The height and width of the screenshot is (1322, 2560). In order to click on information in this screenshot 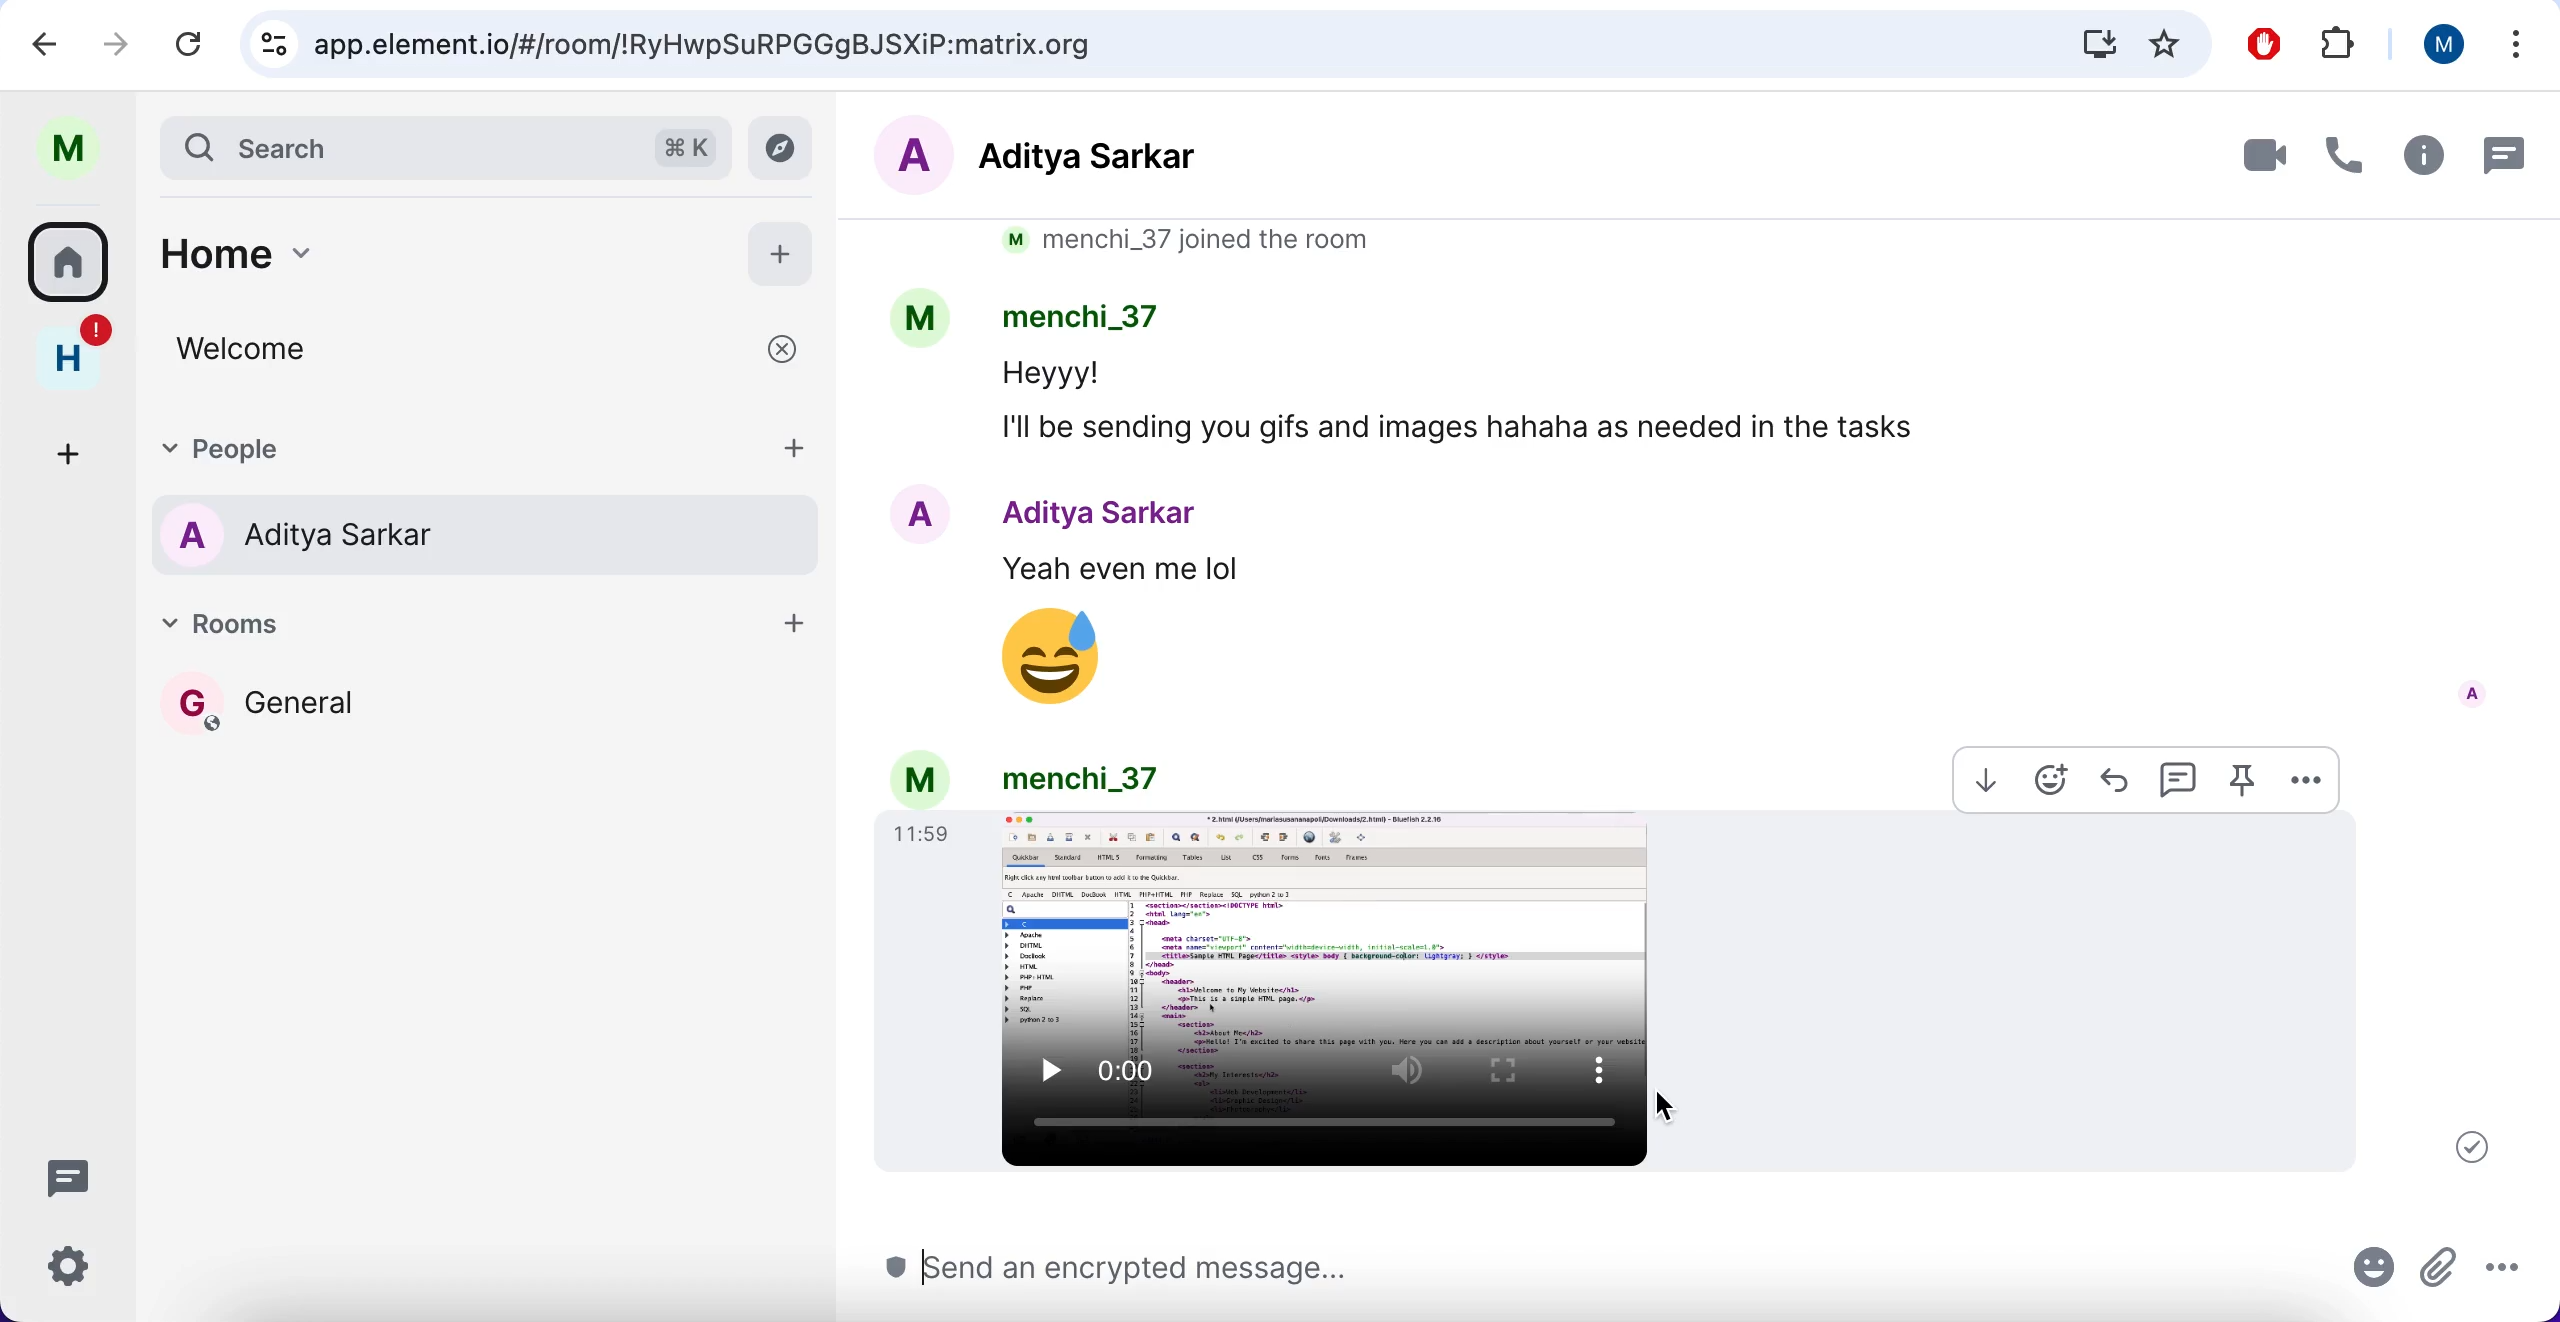, I will do `click(2421, 155)`.